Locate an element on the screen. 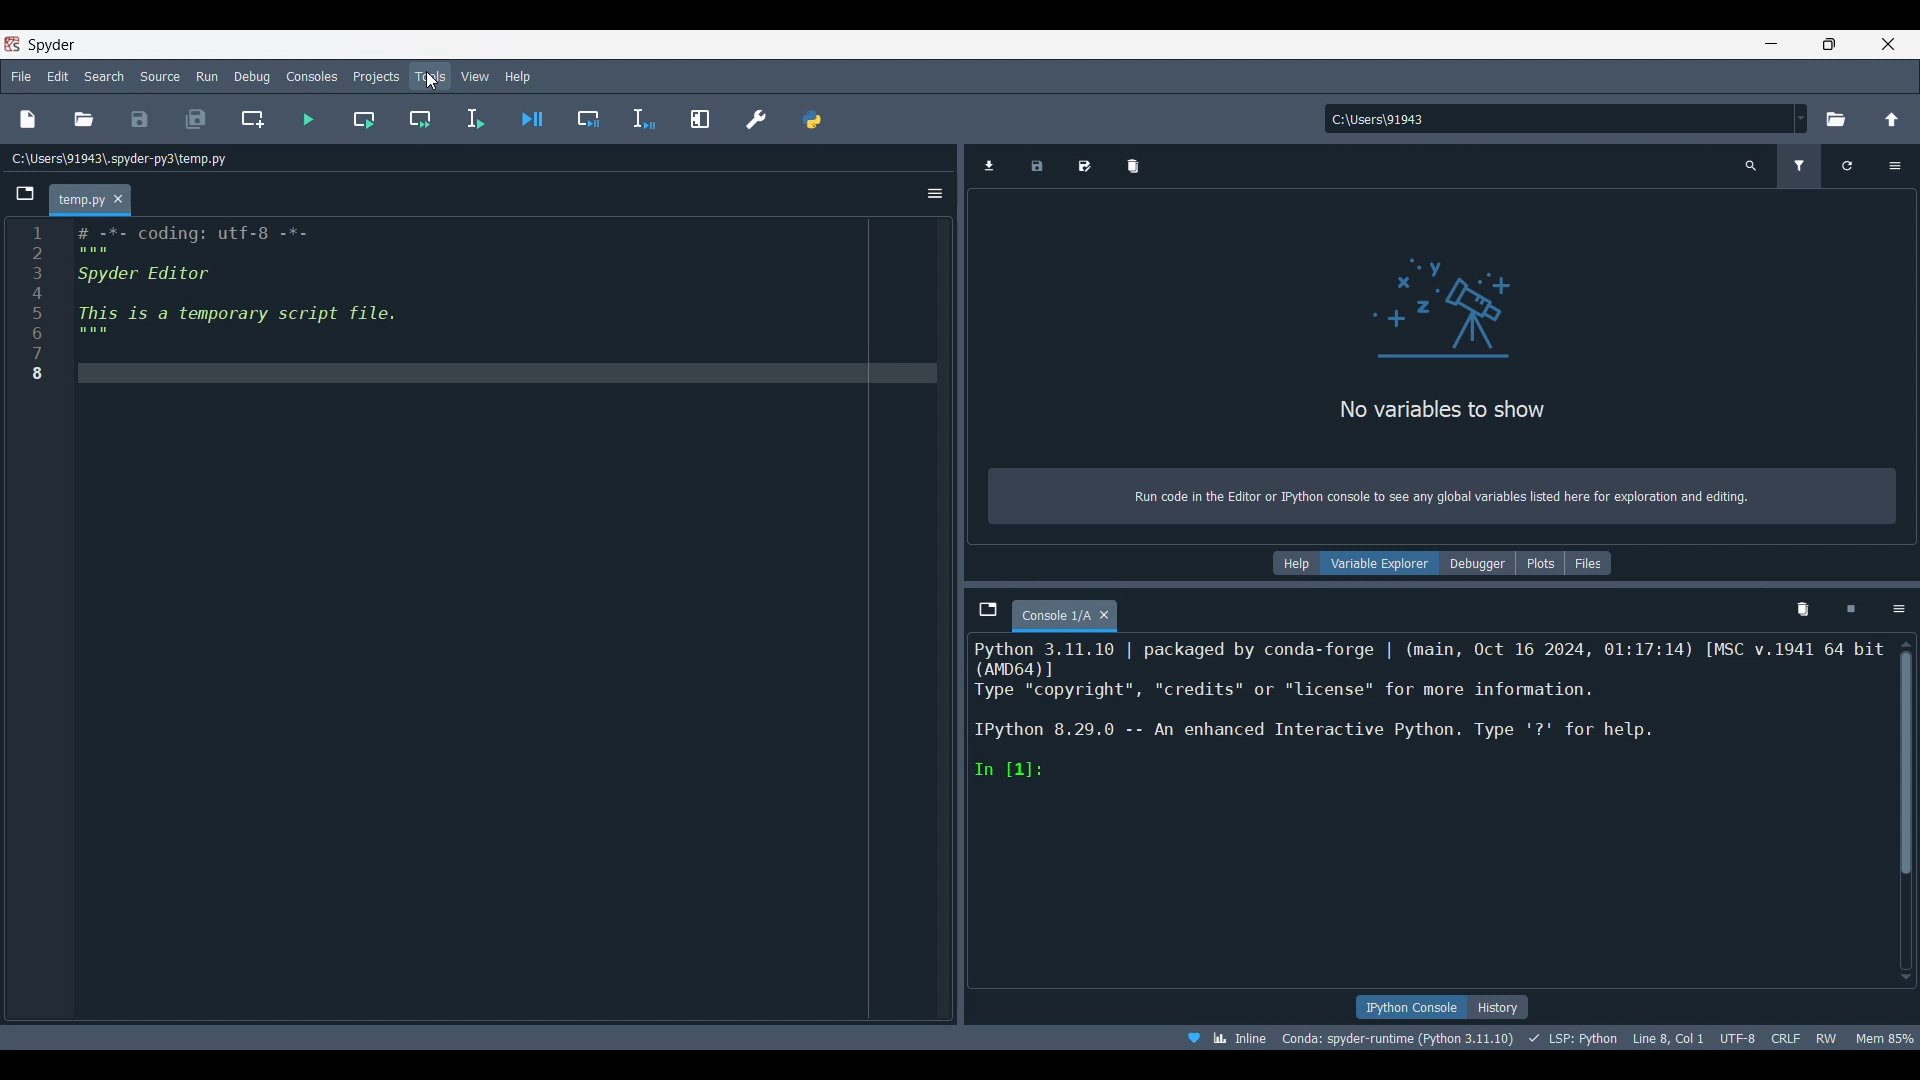  CRLF is located at coordinates (1785, 1040).